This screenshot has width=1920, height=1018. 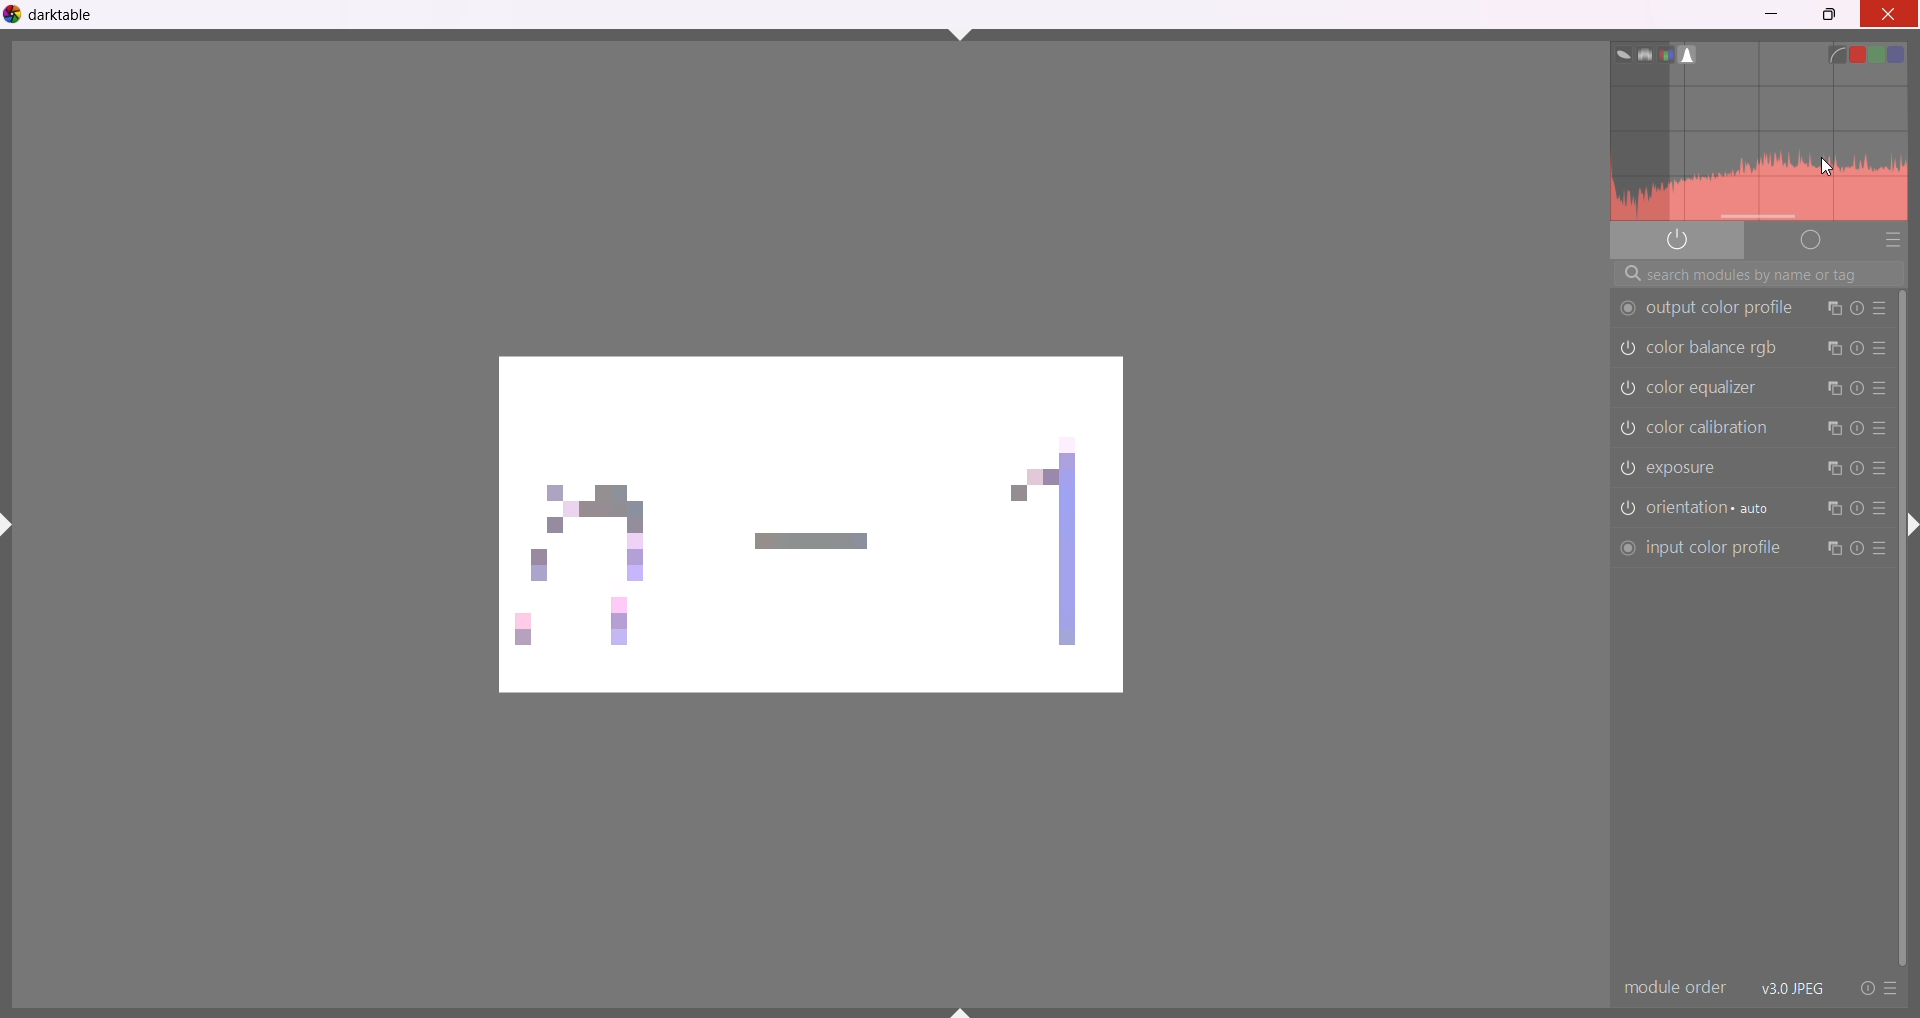 I want to click on color calibration, so click(x=1718, y=427).